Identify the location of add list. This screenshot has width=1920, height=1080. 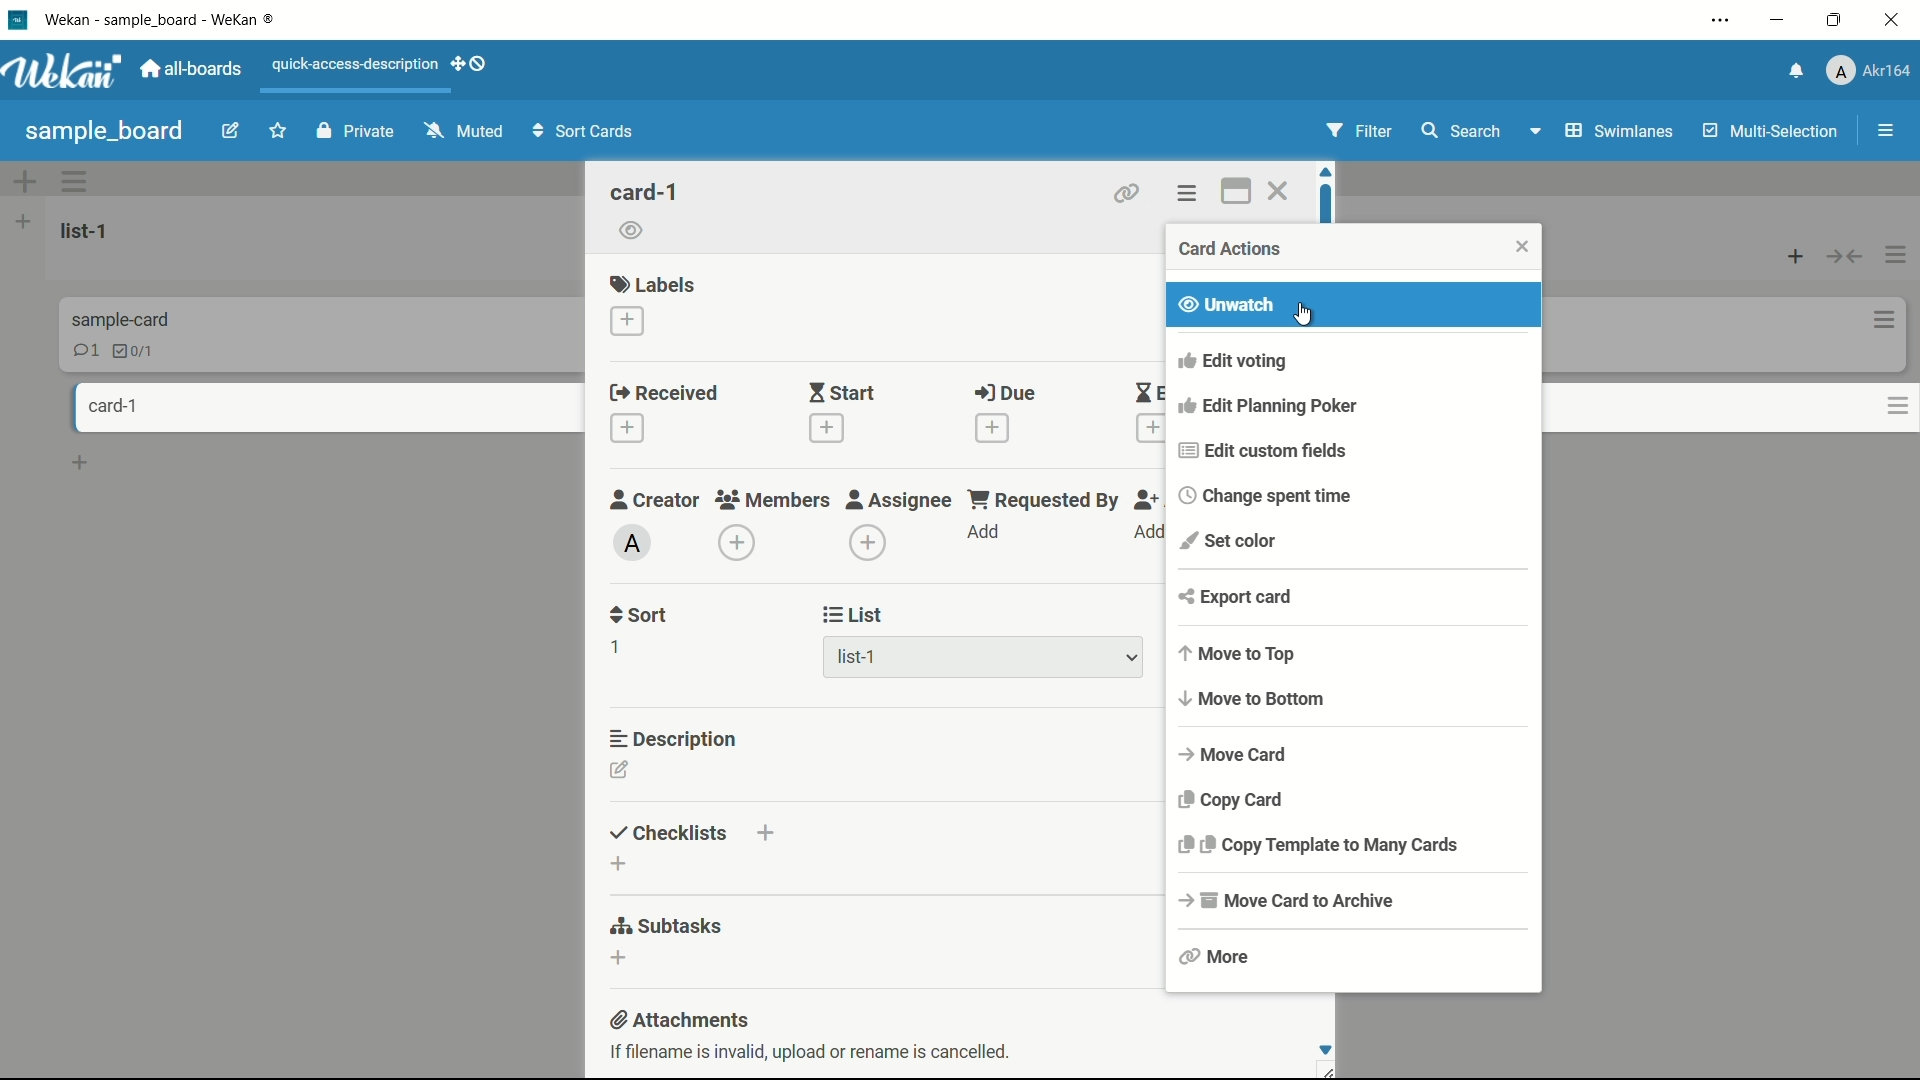
(25, 222).